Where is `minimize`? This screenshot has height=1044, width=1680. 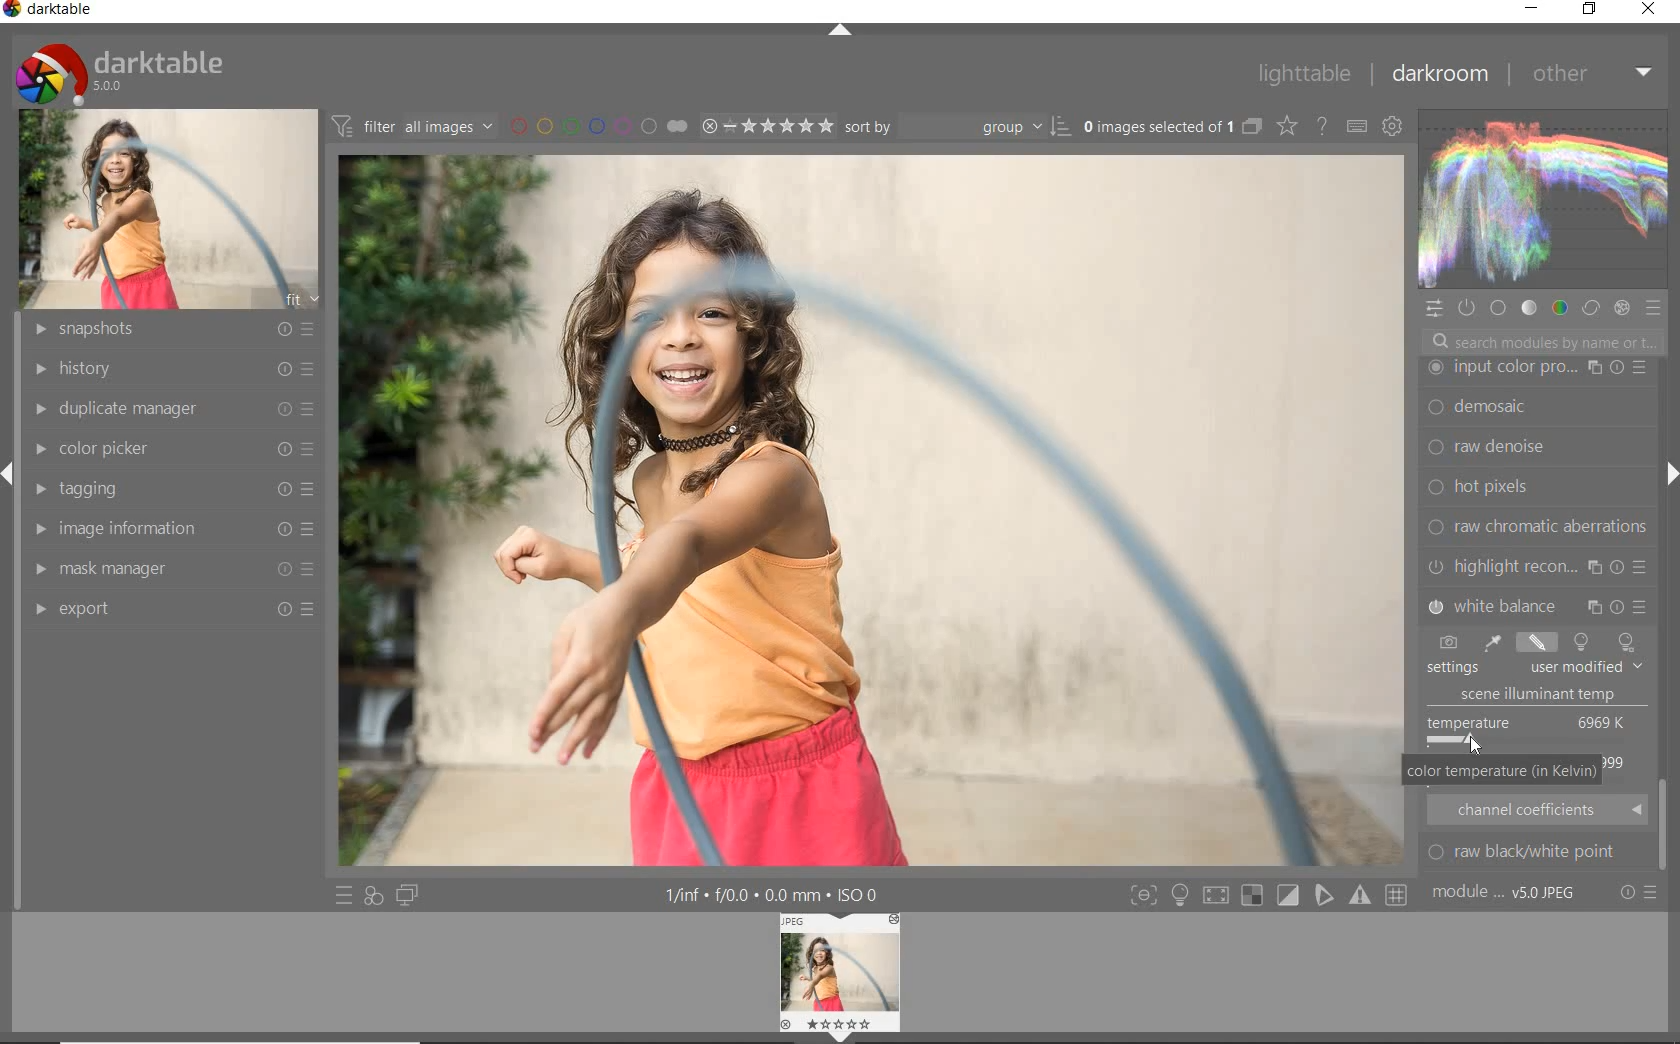
minimize is located at coordinates (1531, 7).